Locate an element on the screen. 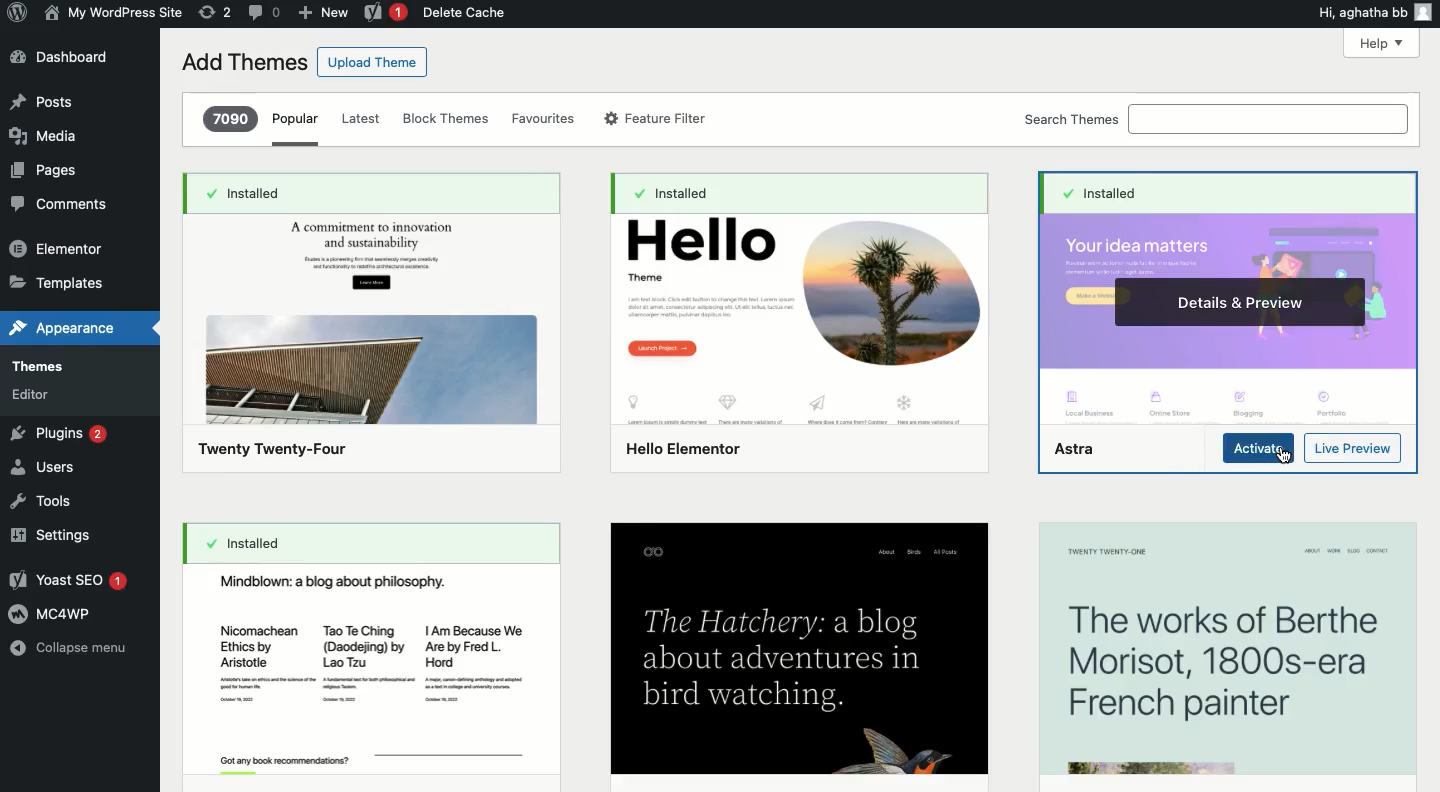 The width and height of the screenshot is (1440, 792). Details & preview is located at coordinates (1239, 303).